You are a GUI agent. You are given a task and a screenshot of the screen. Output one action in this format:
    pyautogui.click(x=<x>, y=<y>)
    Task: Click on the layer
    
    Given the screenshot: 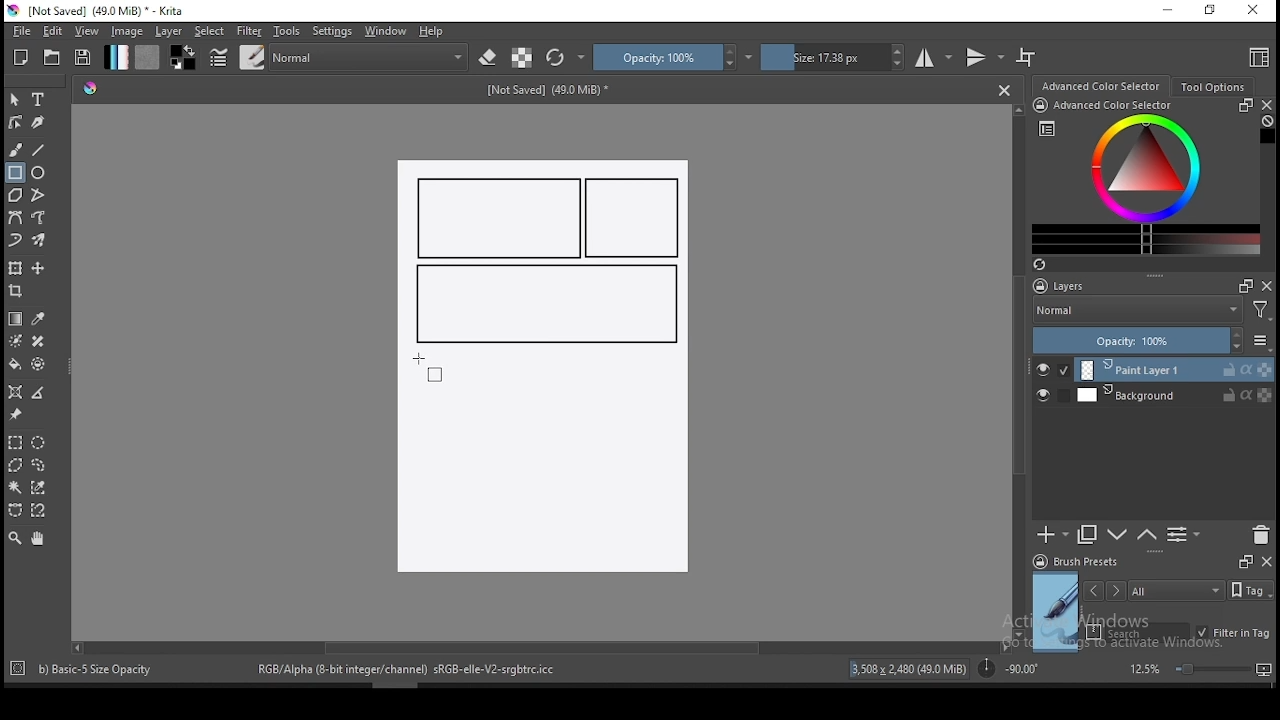 What is the action you would take?
    pyautogui.click(x=1175, y=370)
    